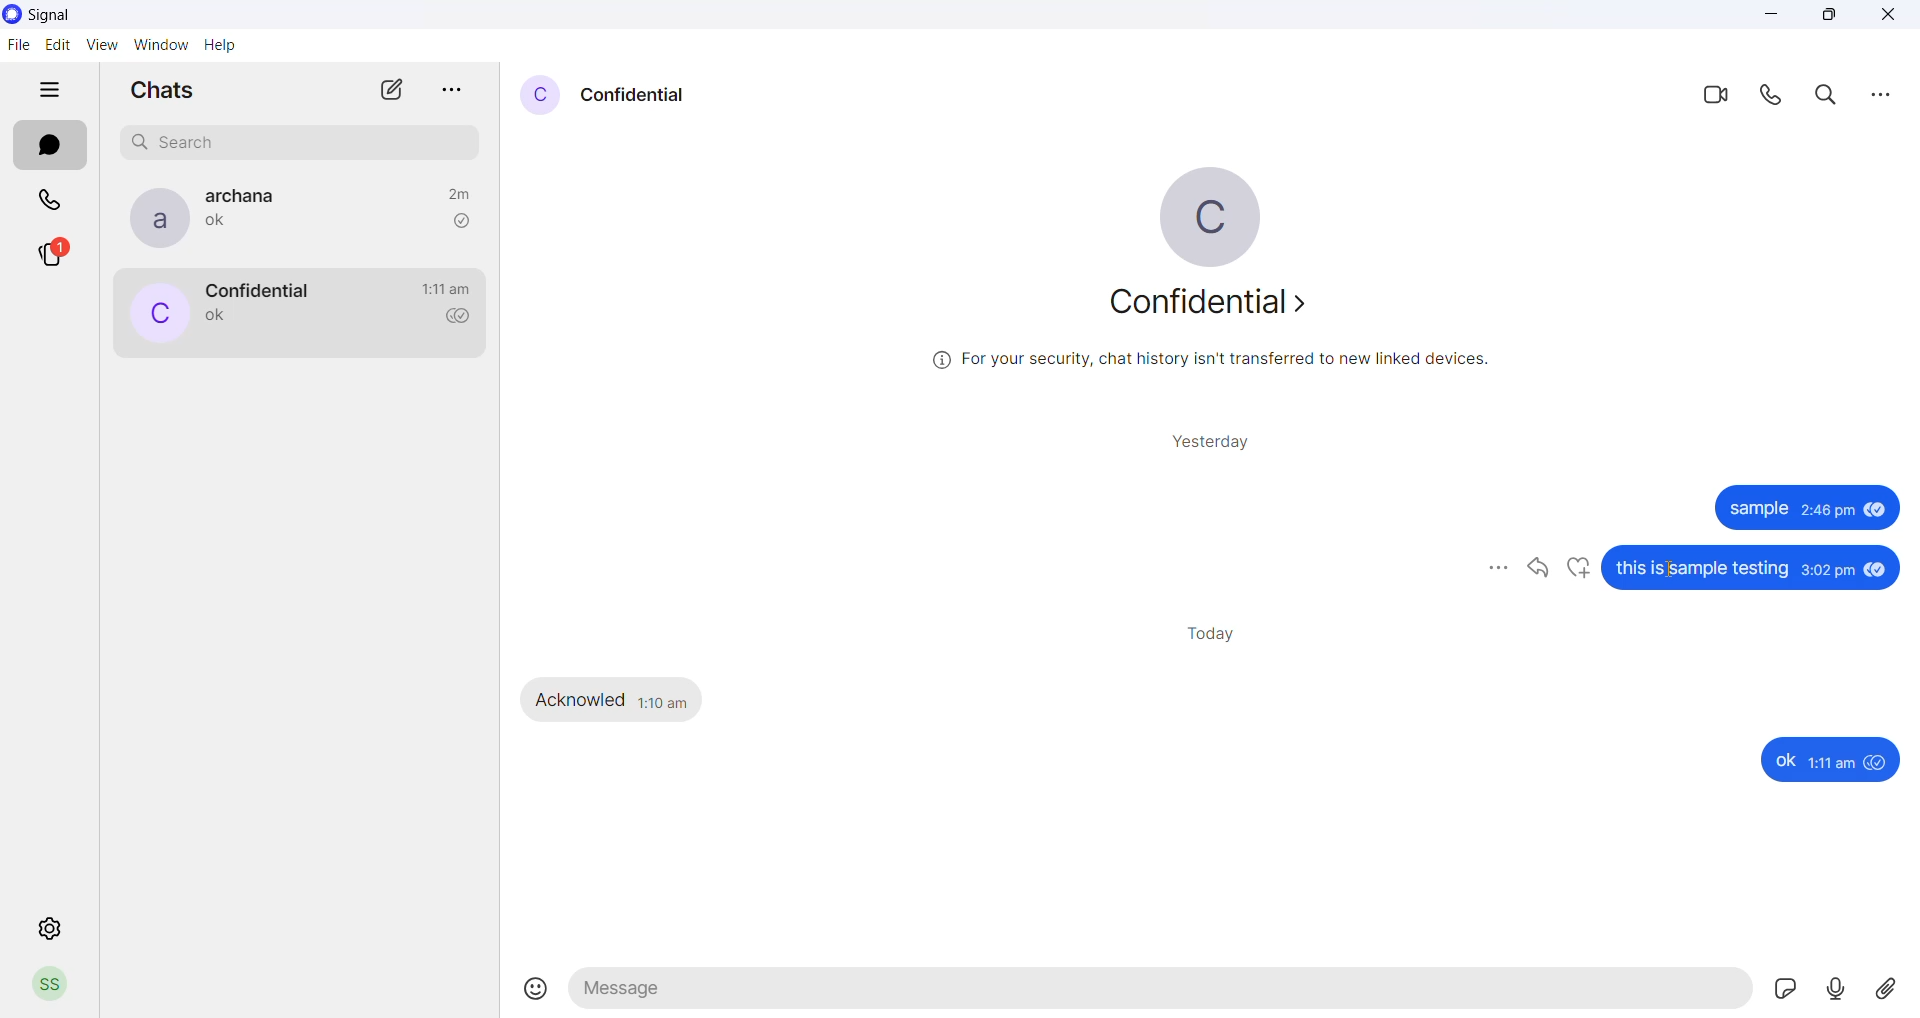  I want to click on hide, so click(49, 92).